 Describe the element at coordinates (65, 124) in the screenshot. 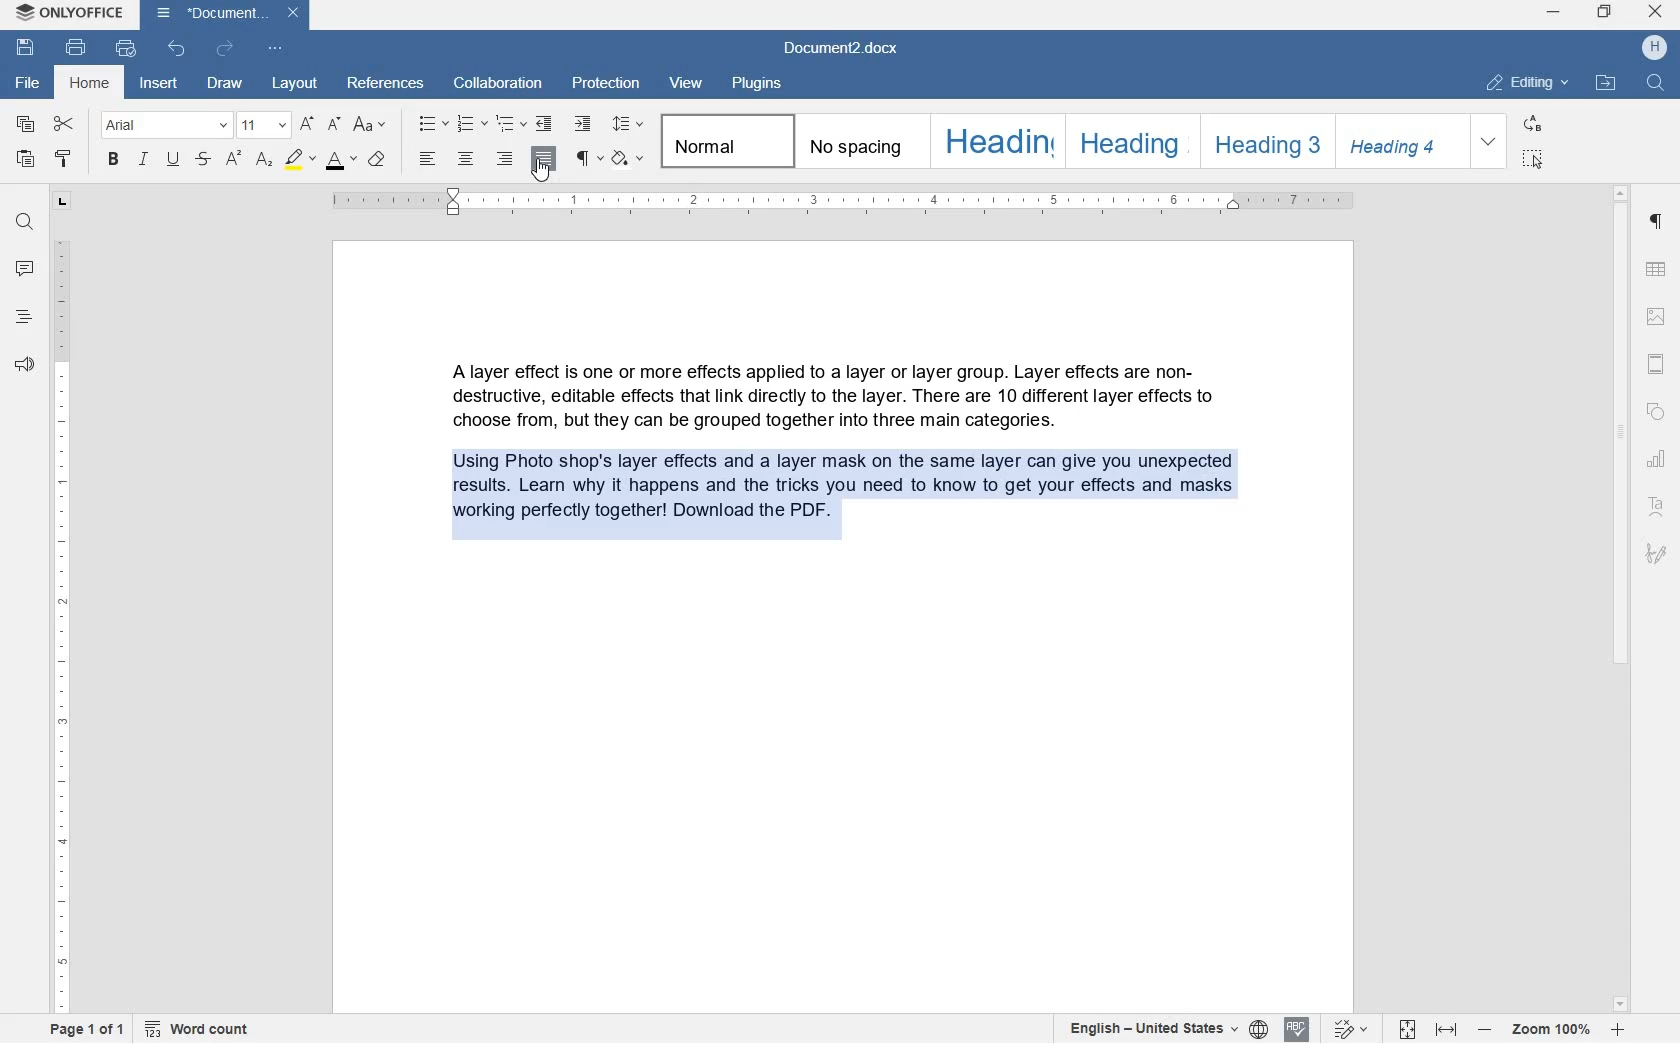

I see `CUT` at that location.